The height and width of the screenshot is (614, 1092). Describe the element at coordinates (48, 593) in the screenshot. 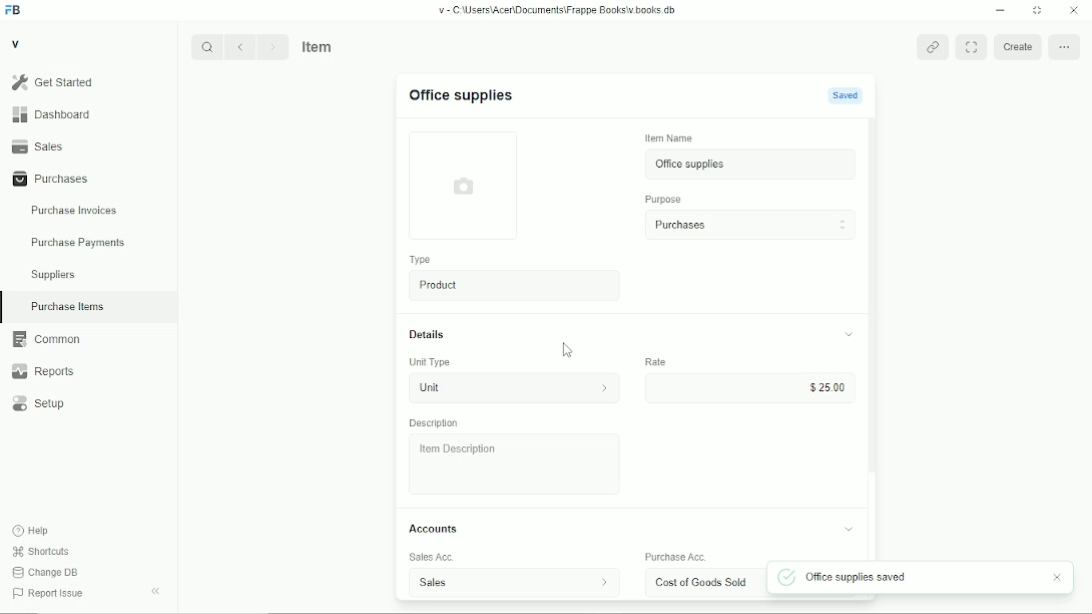

I see `report issue` at that location.